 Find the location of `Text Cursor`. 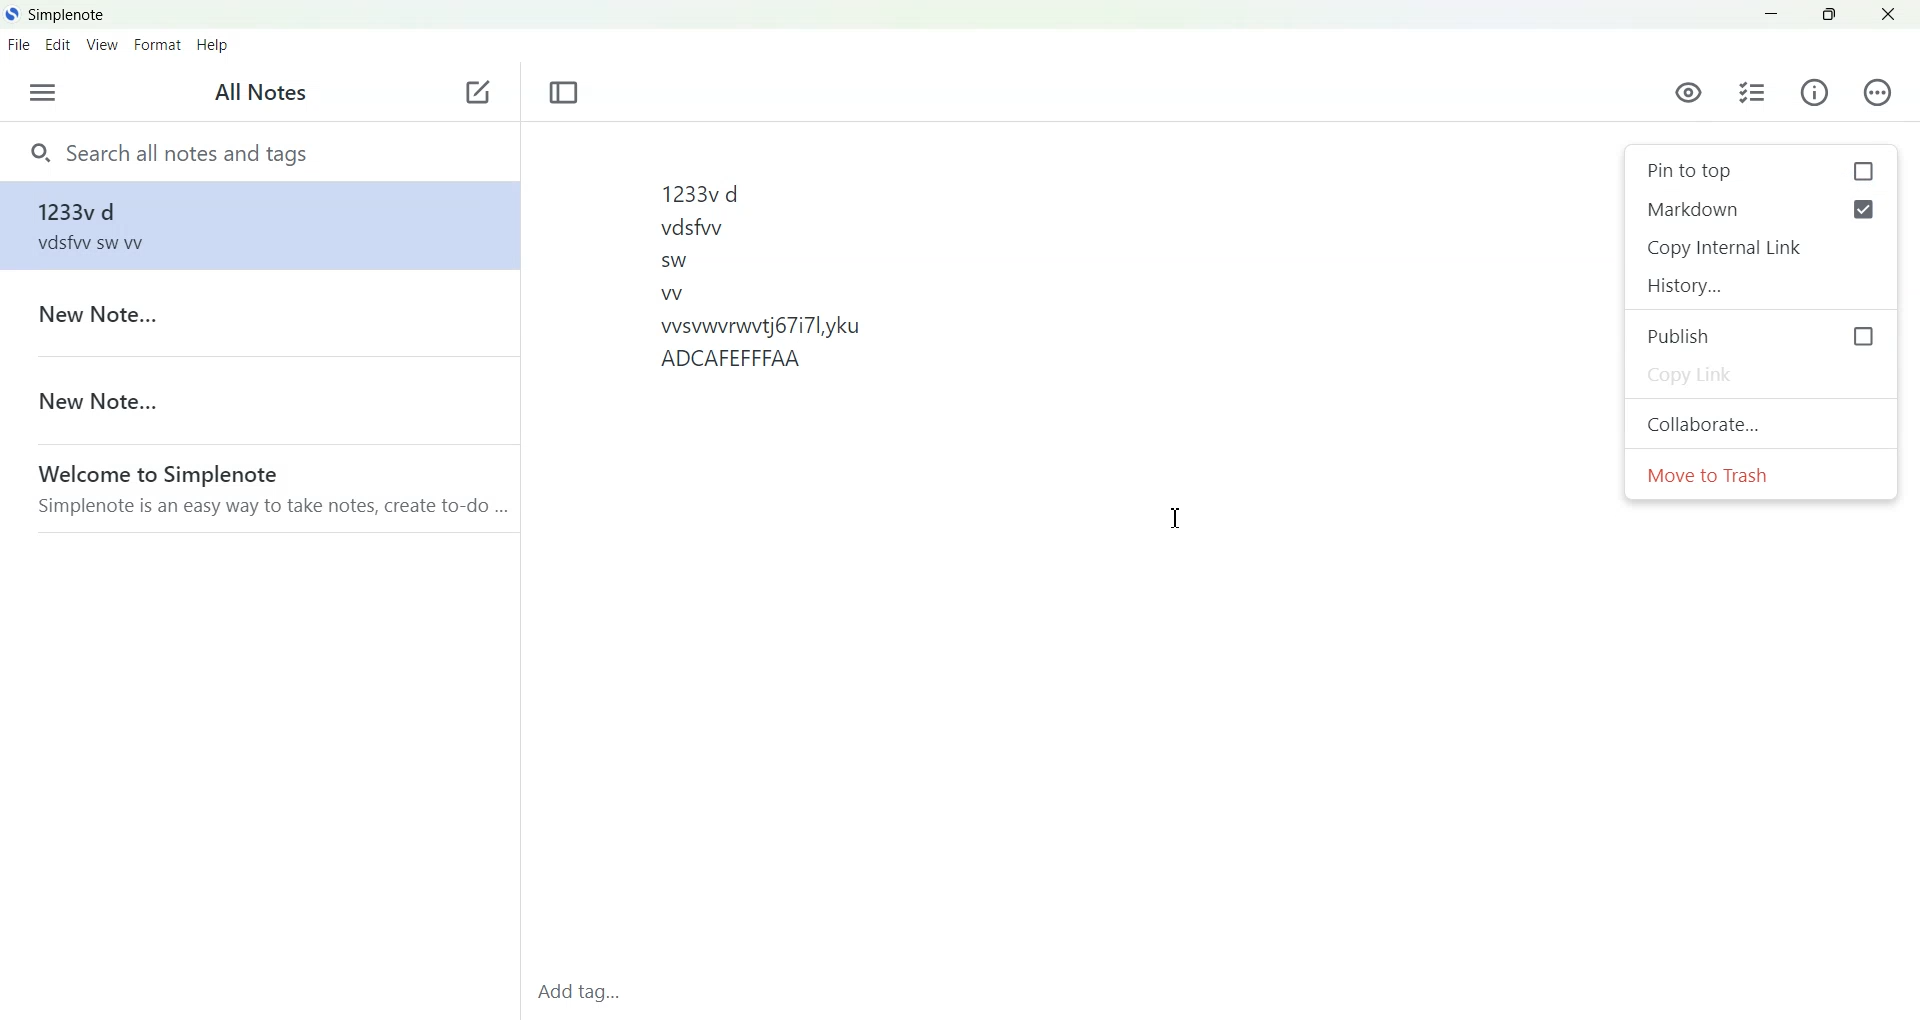

Text Cursor is located at coordinates (1178, 518).